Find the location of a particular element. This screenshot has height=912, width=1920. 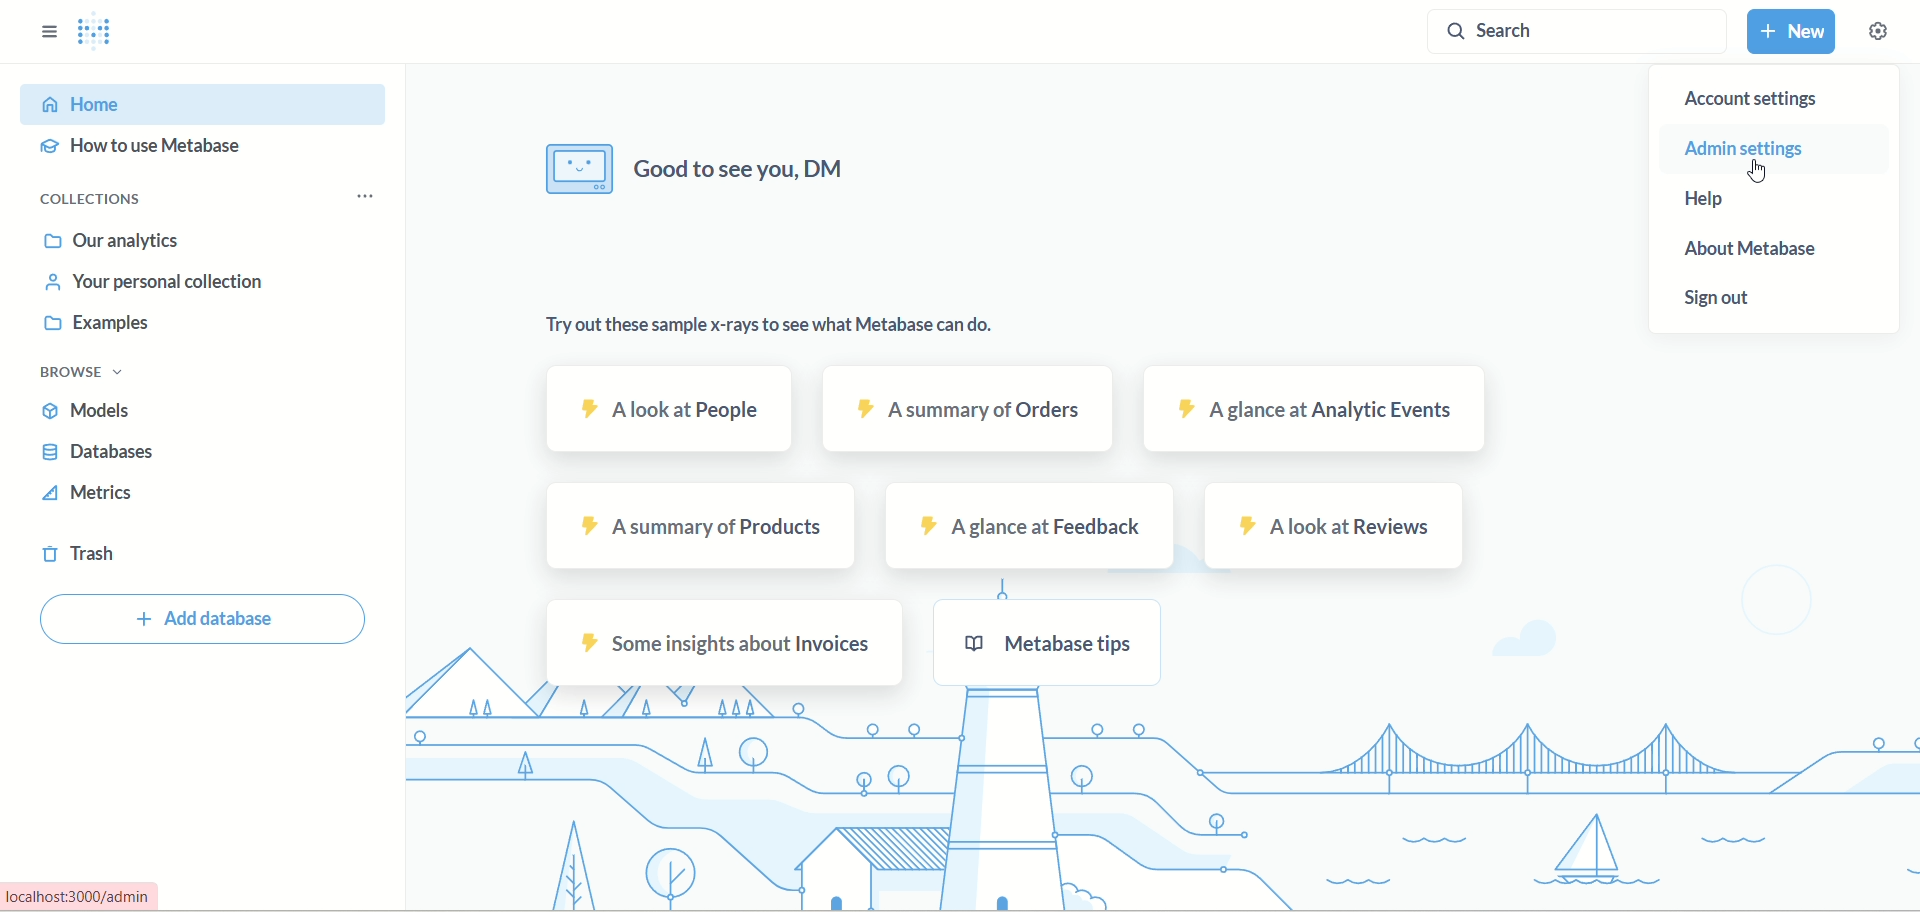

collections is located at coordinates (107, 202).